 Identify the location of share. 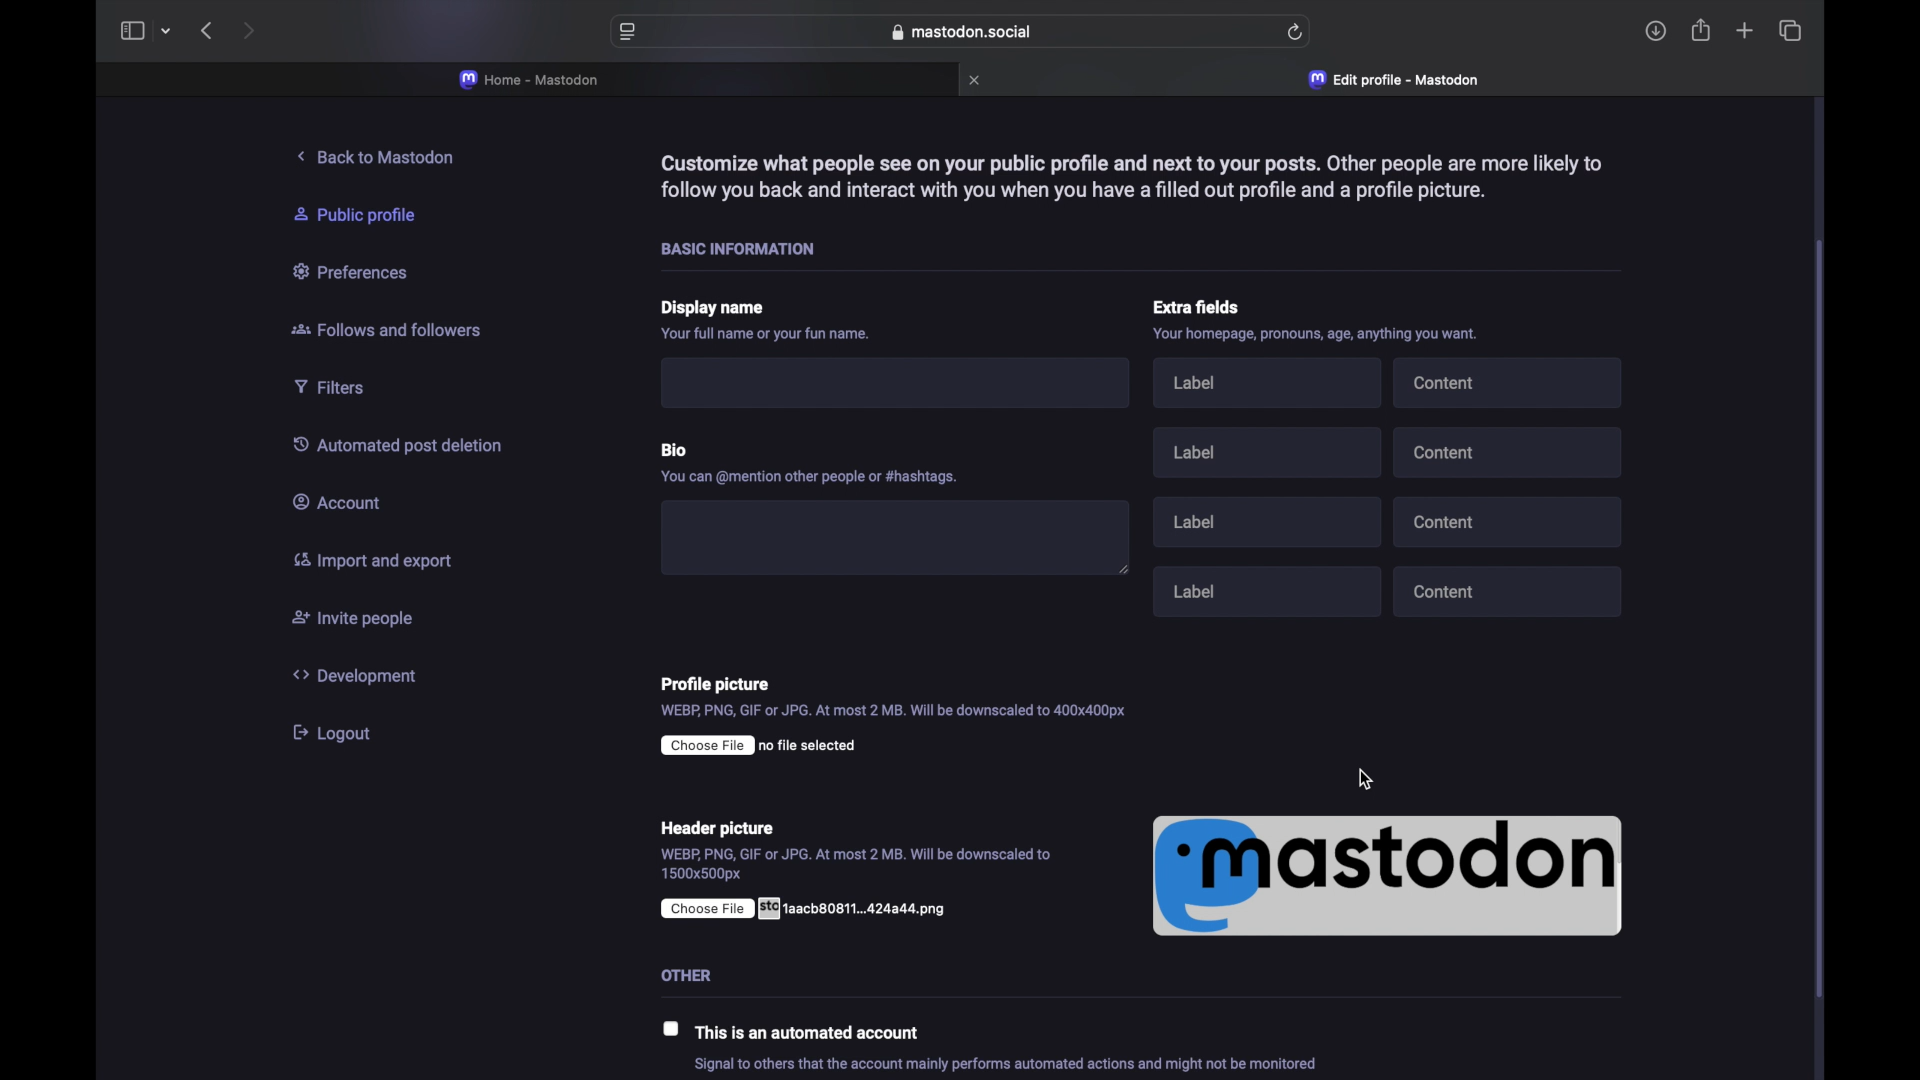
(1702, 30).